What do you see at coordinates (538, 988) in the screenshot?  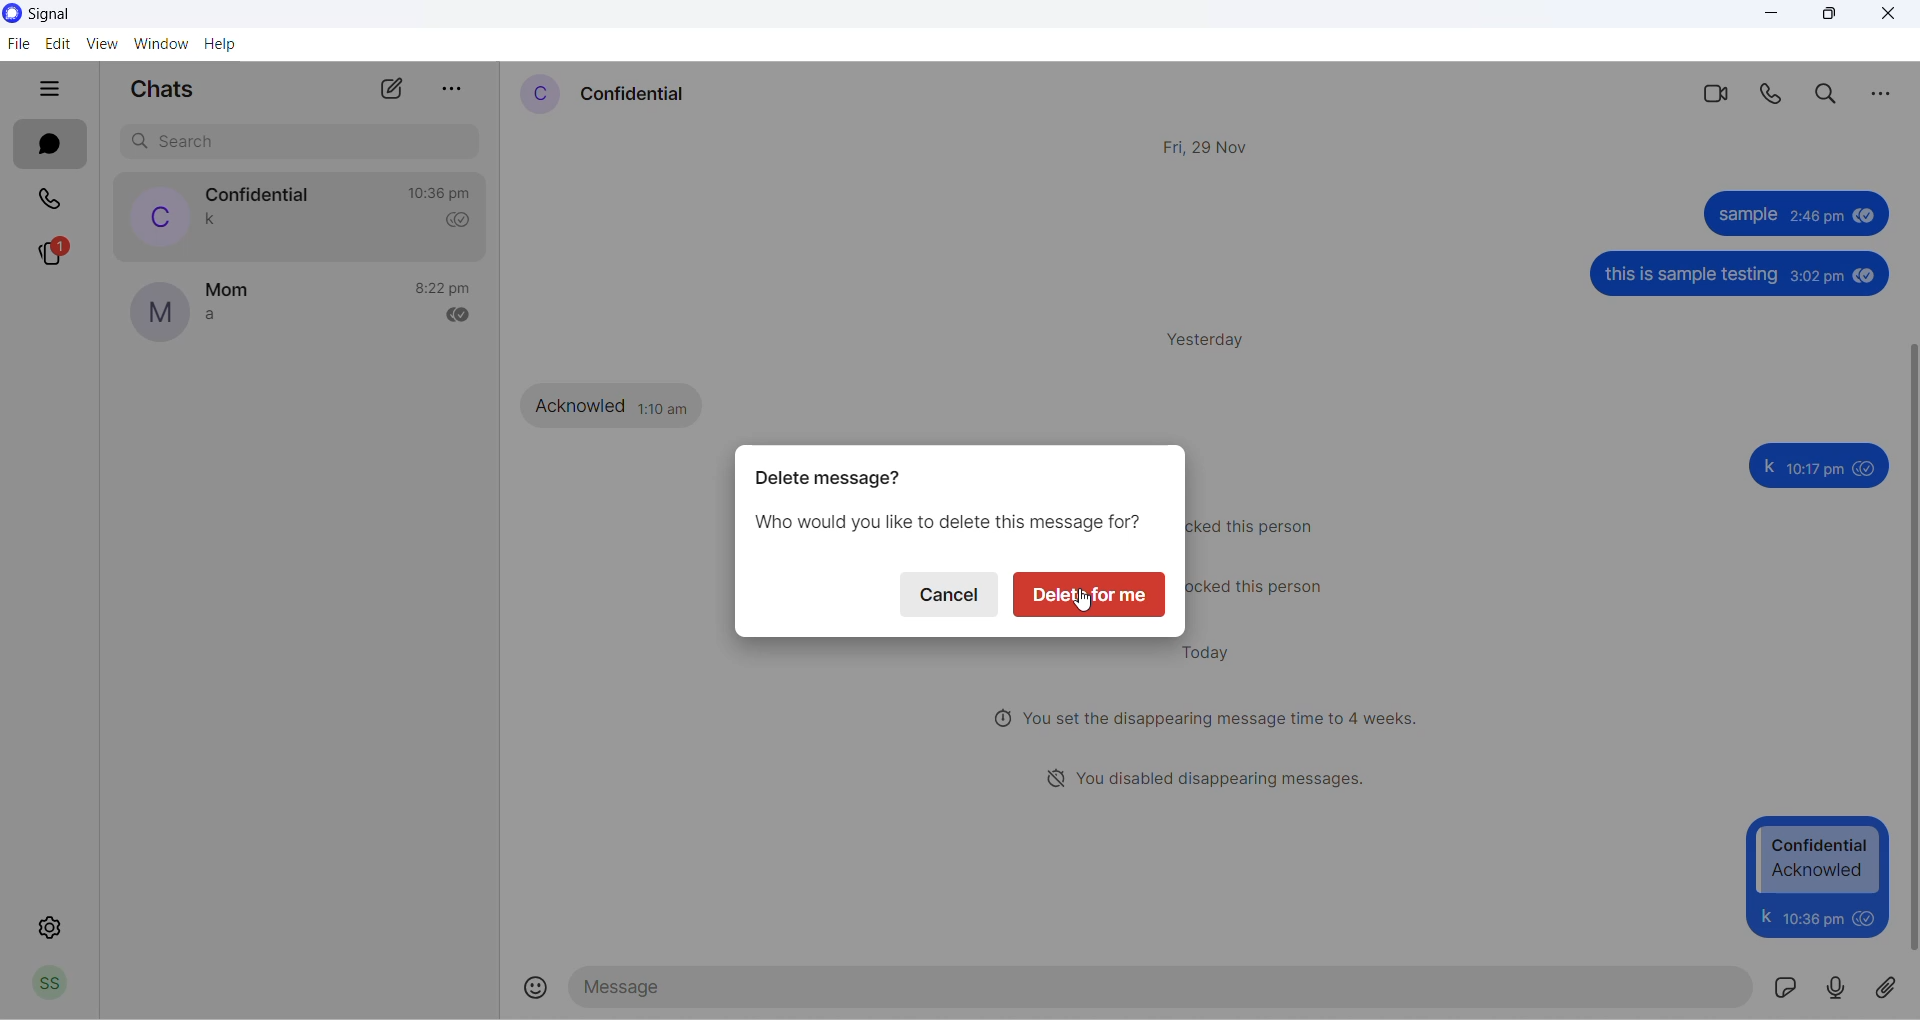 I see `emojis` at bounding box center [538, 988].